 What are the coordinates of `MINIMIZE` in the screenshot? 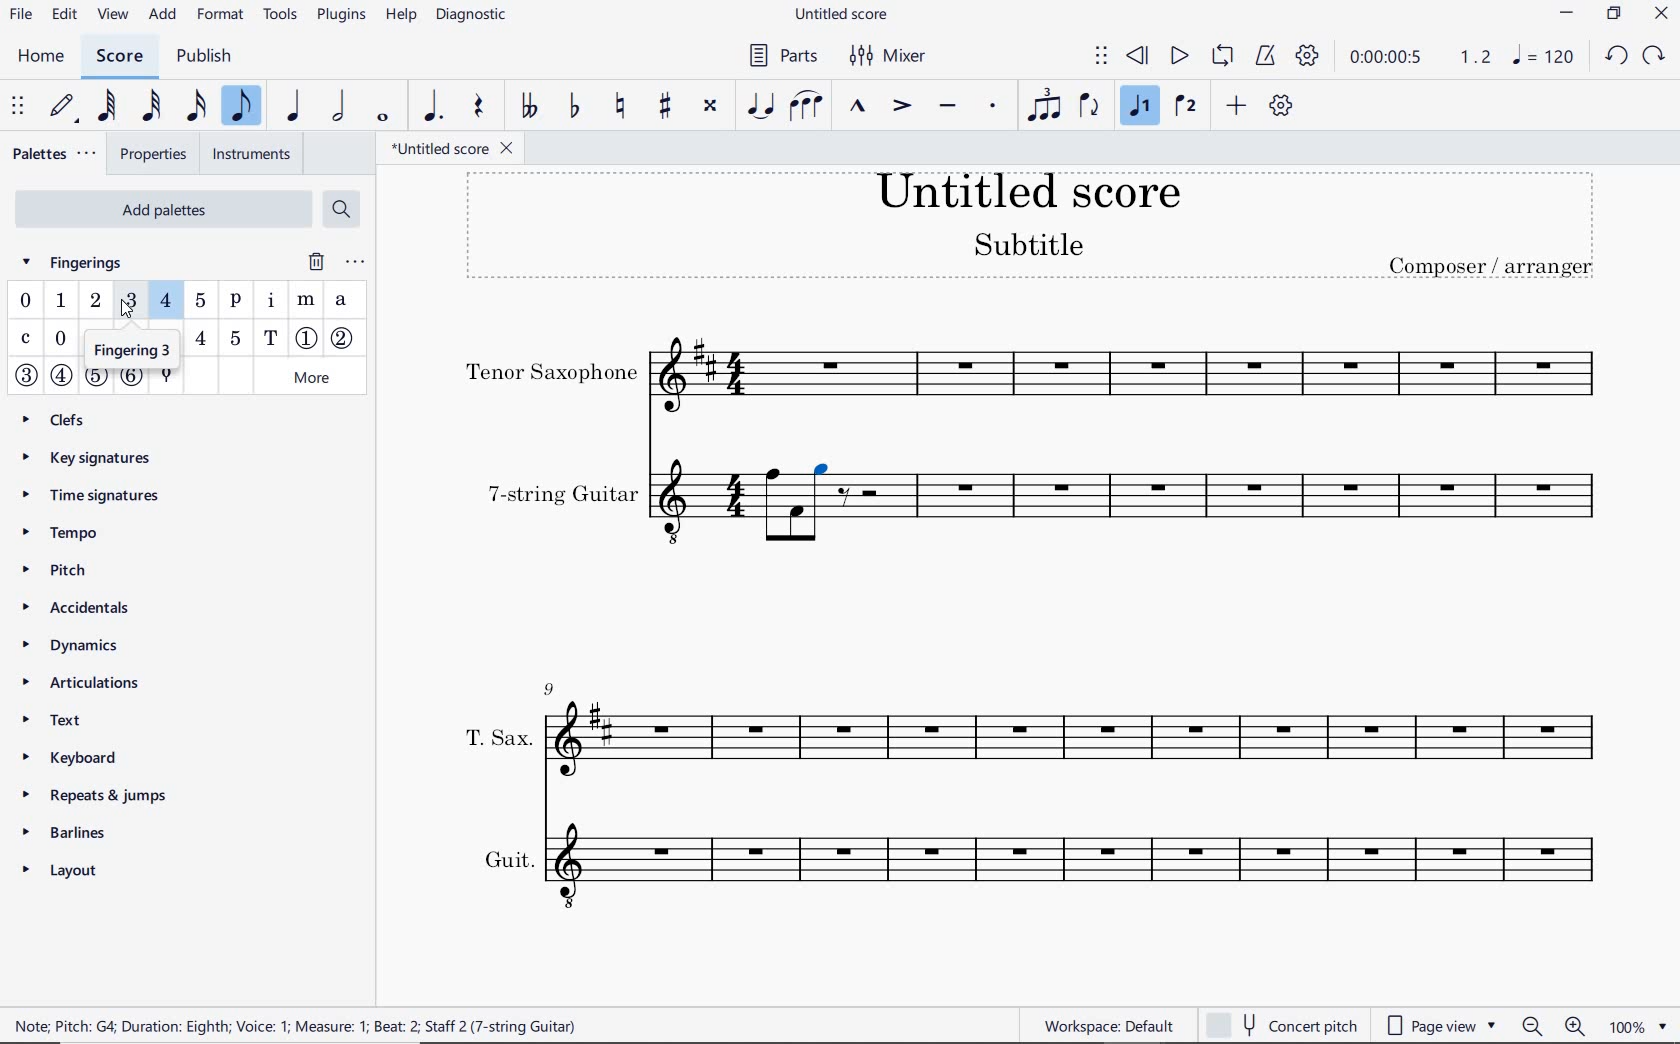 It's located at (1567, 16).